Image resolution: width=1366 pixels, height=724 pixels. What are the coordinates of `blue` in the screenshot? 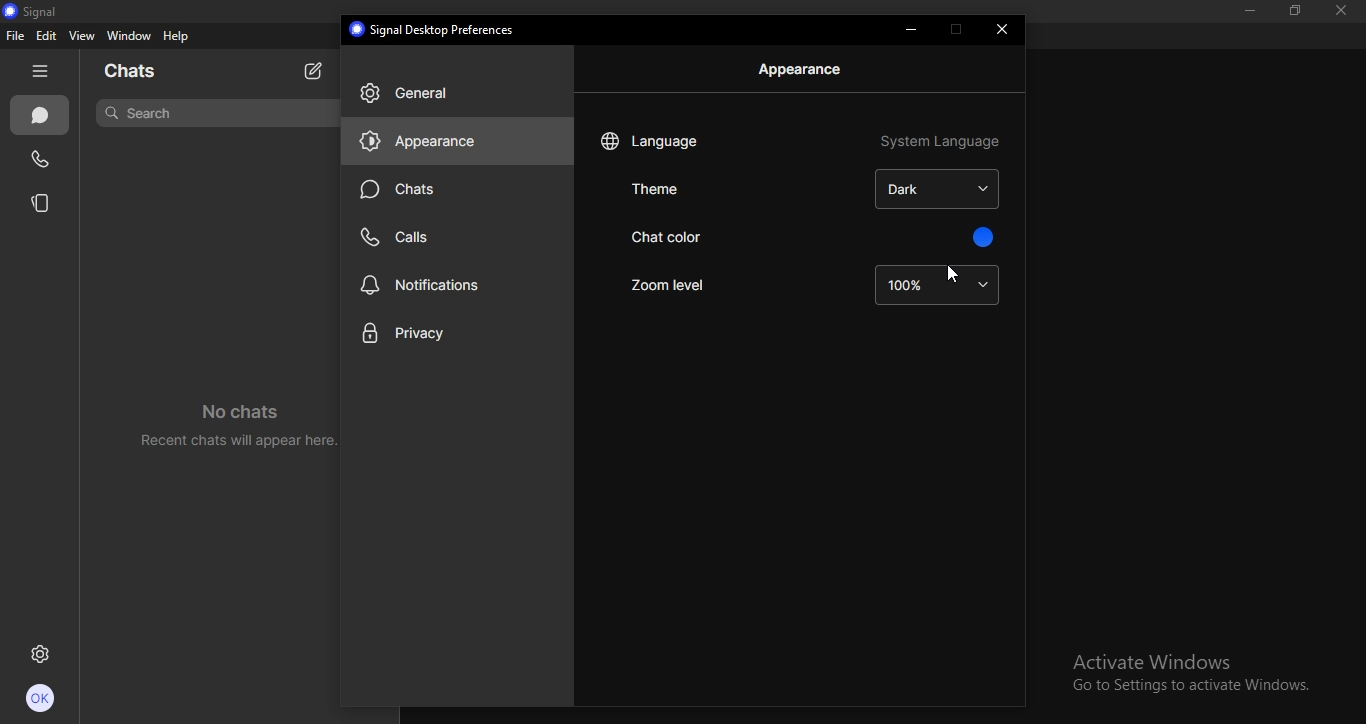 It's located at (980, 237).